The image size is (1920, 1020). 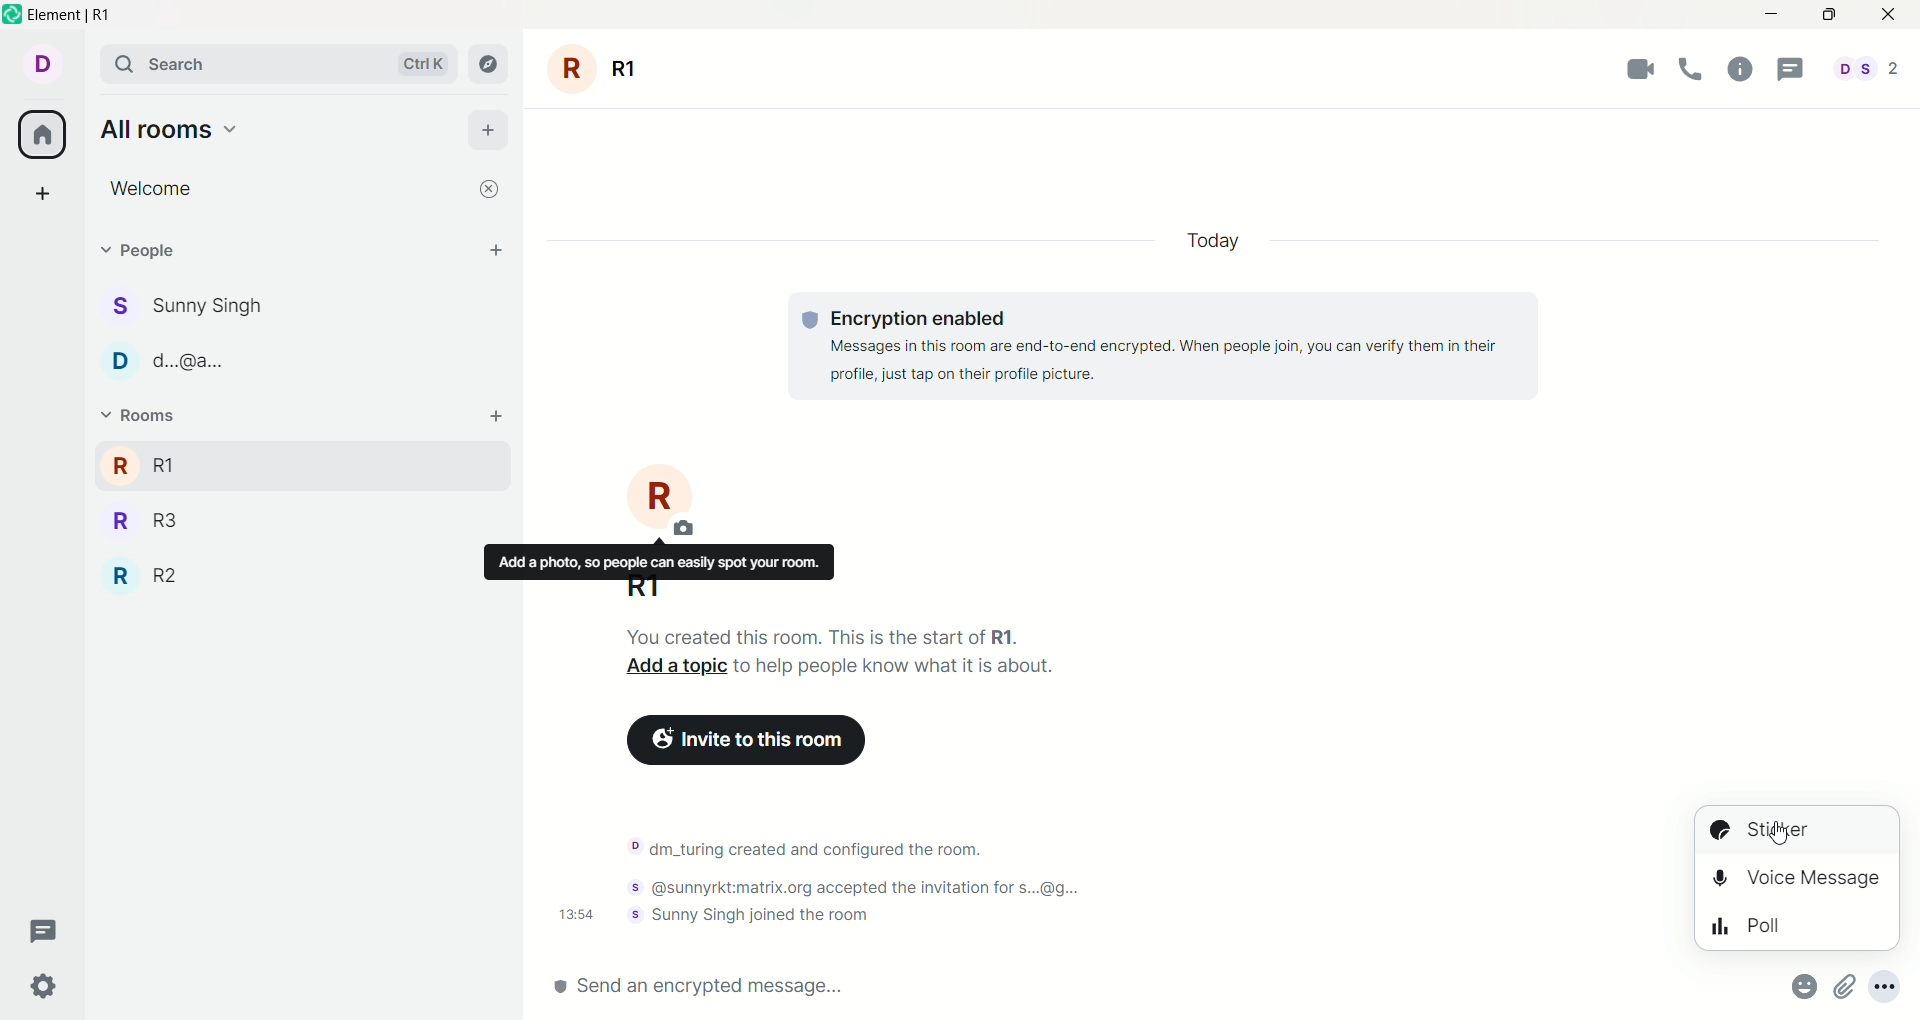 I want to click on Notification, so click(x=748, y=914).